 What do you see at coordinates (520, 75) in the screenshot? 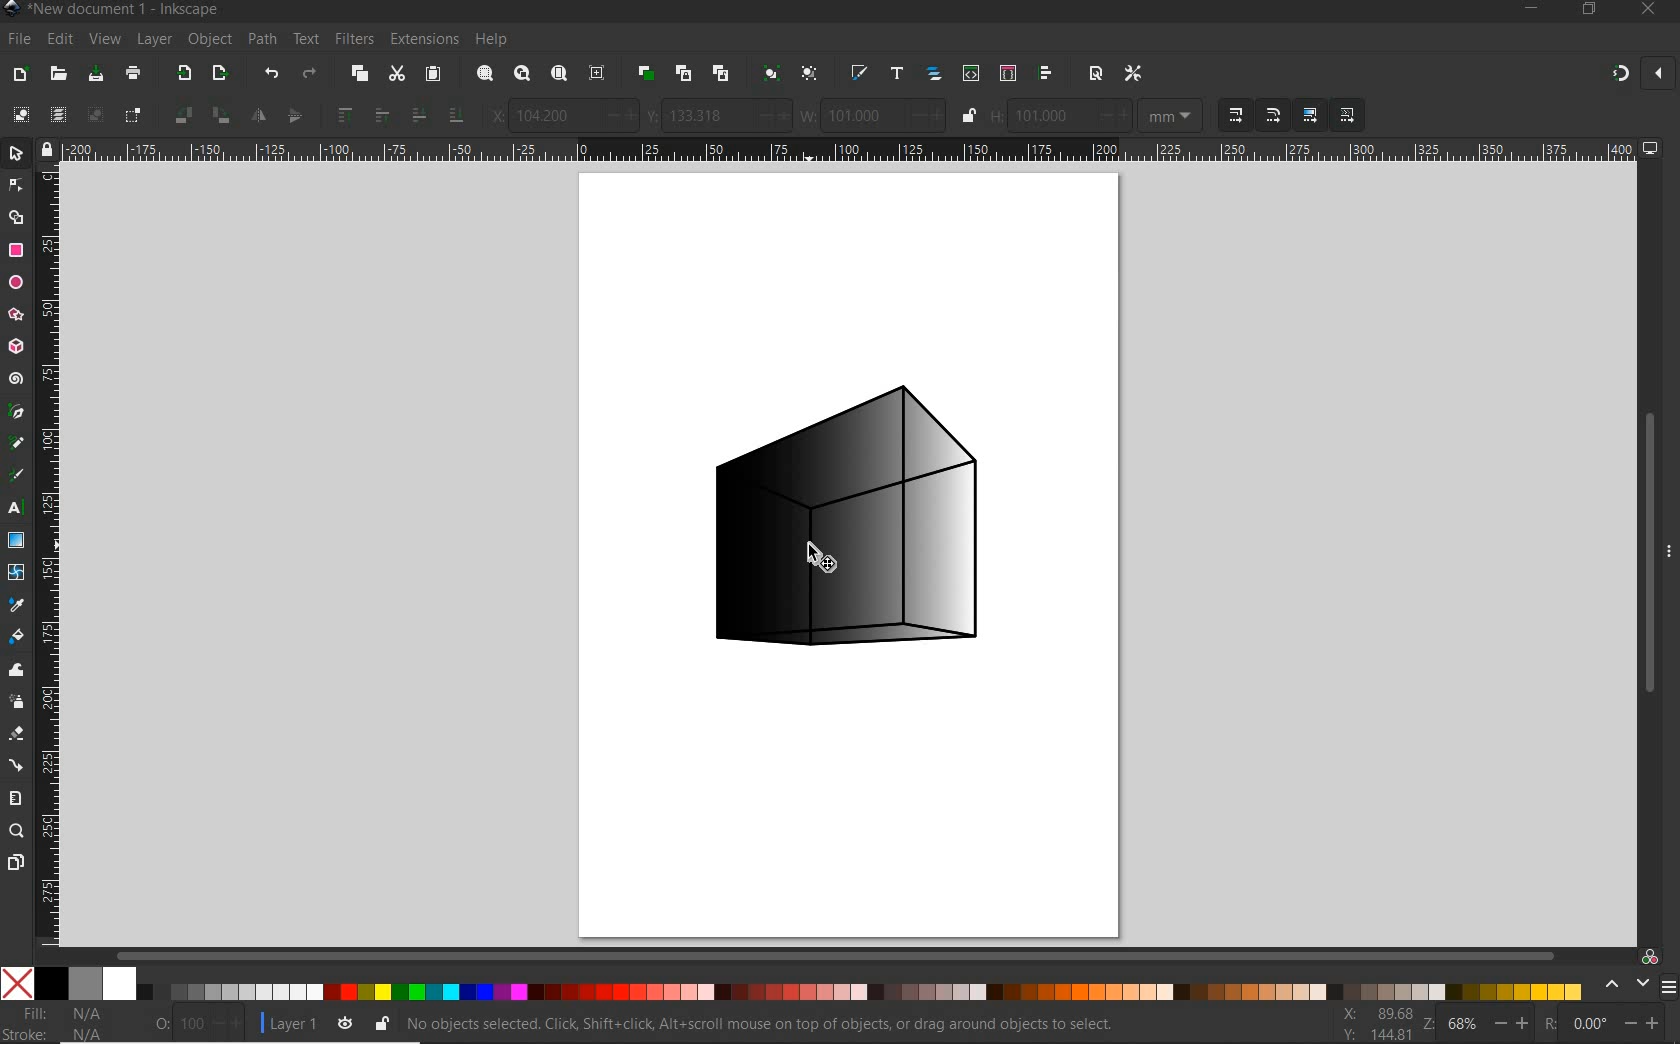
I see `ZOOM DRAWING` at bounding box center [520, 75].